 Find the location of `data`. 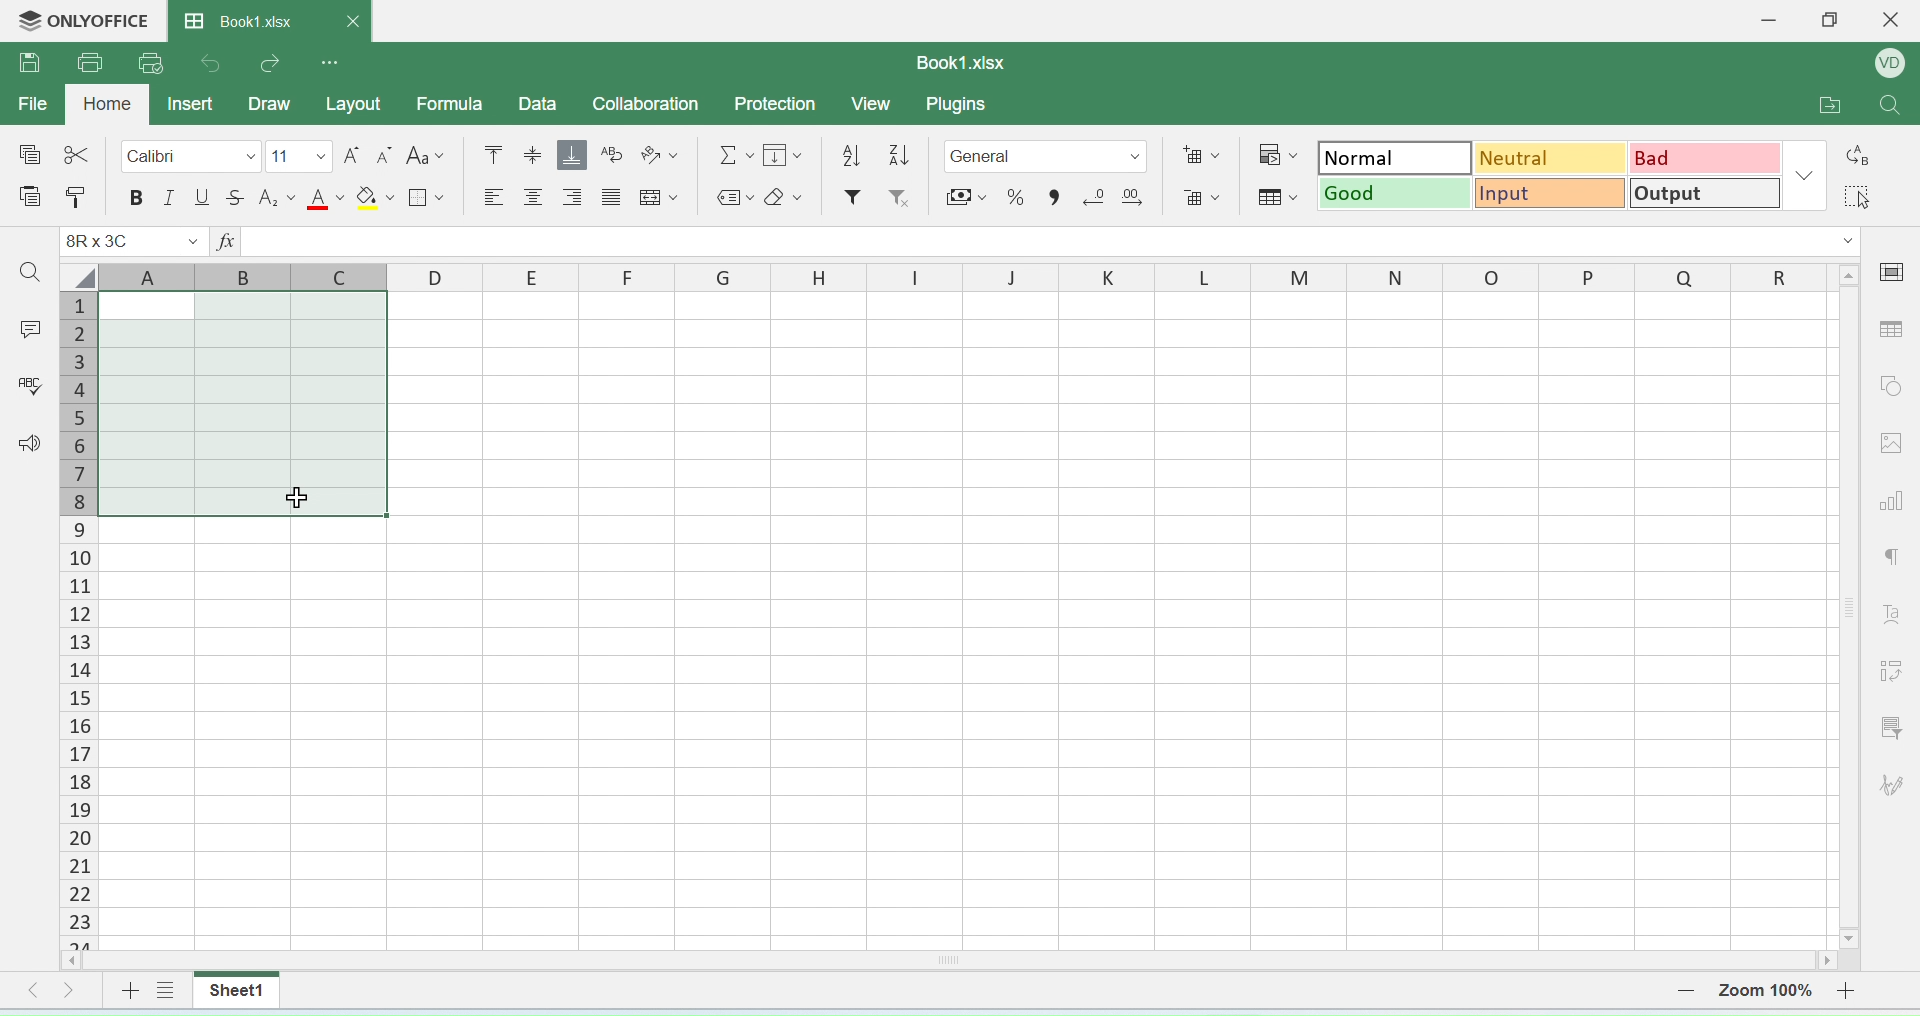

data is located at coordinates (536, 103).